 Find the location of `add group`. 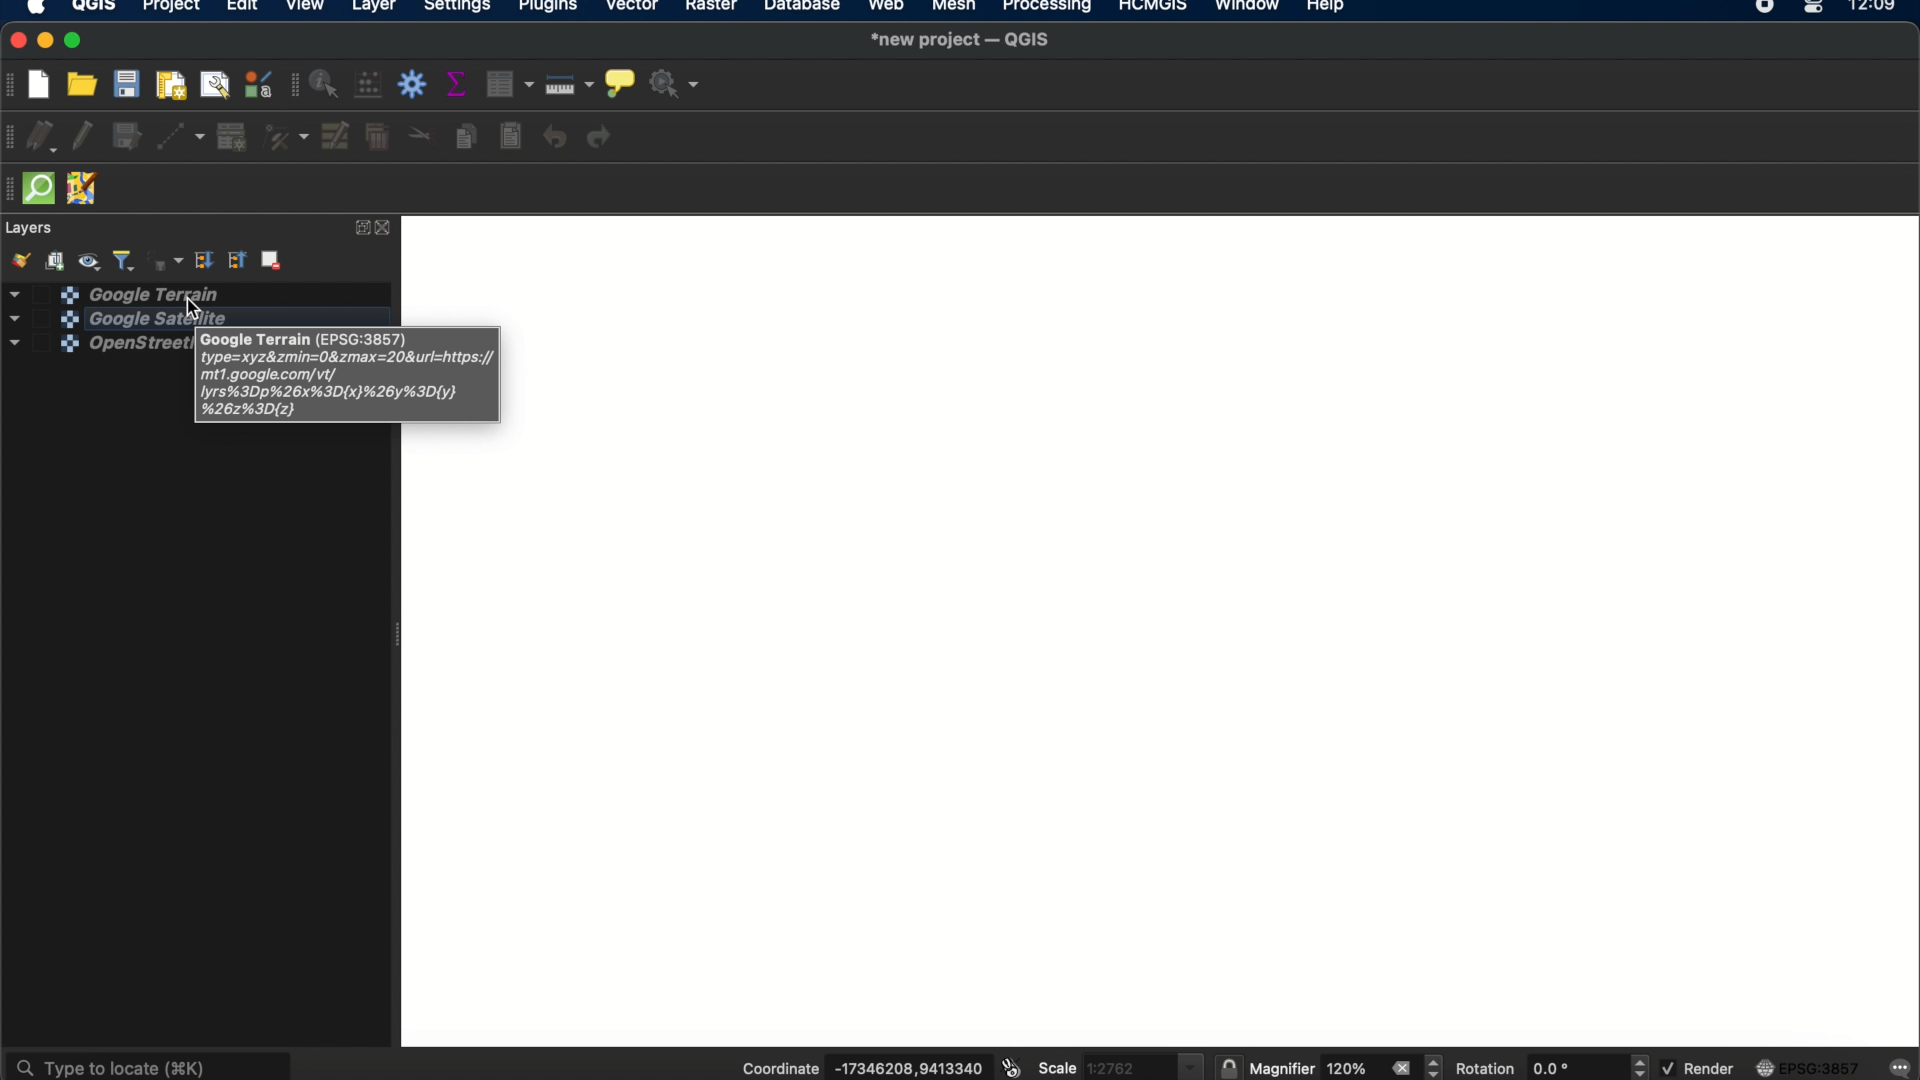

add group is located at coordinates (58, 260).